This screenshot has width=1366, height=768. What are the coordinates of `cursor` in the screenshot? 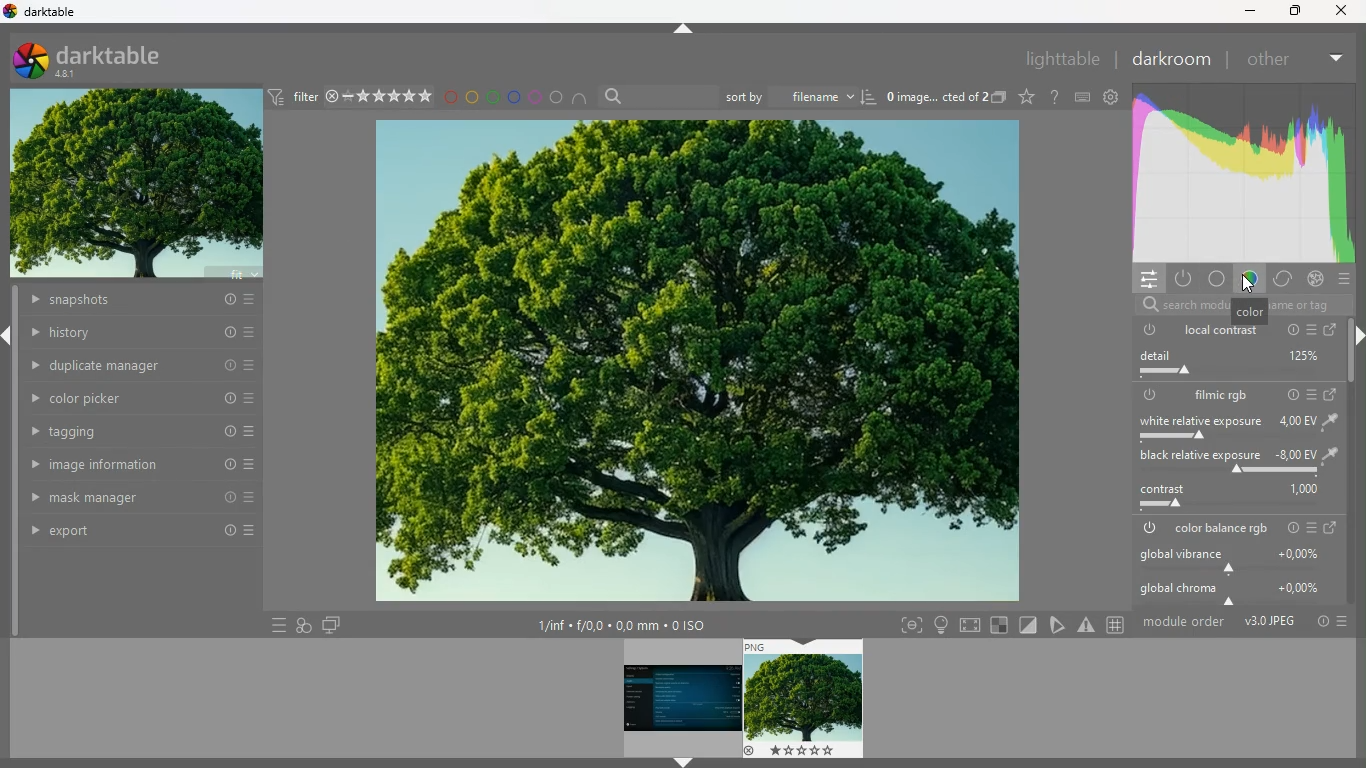 It's located at (1249, 283).